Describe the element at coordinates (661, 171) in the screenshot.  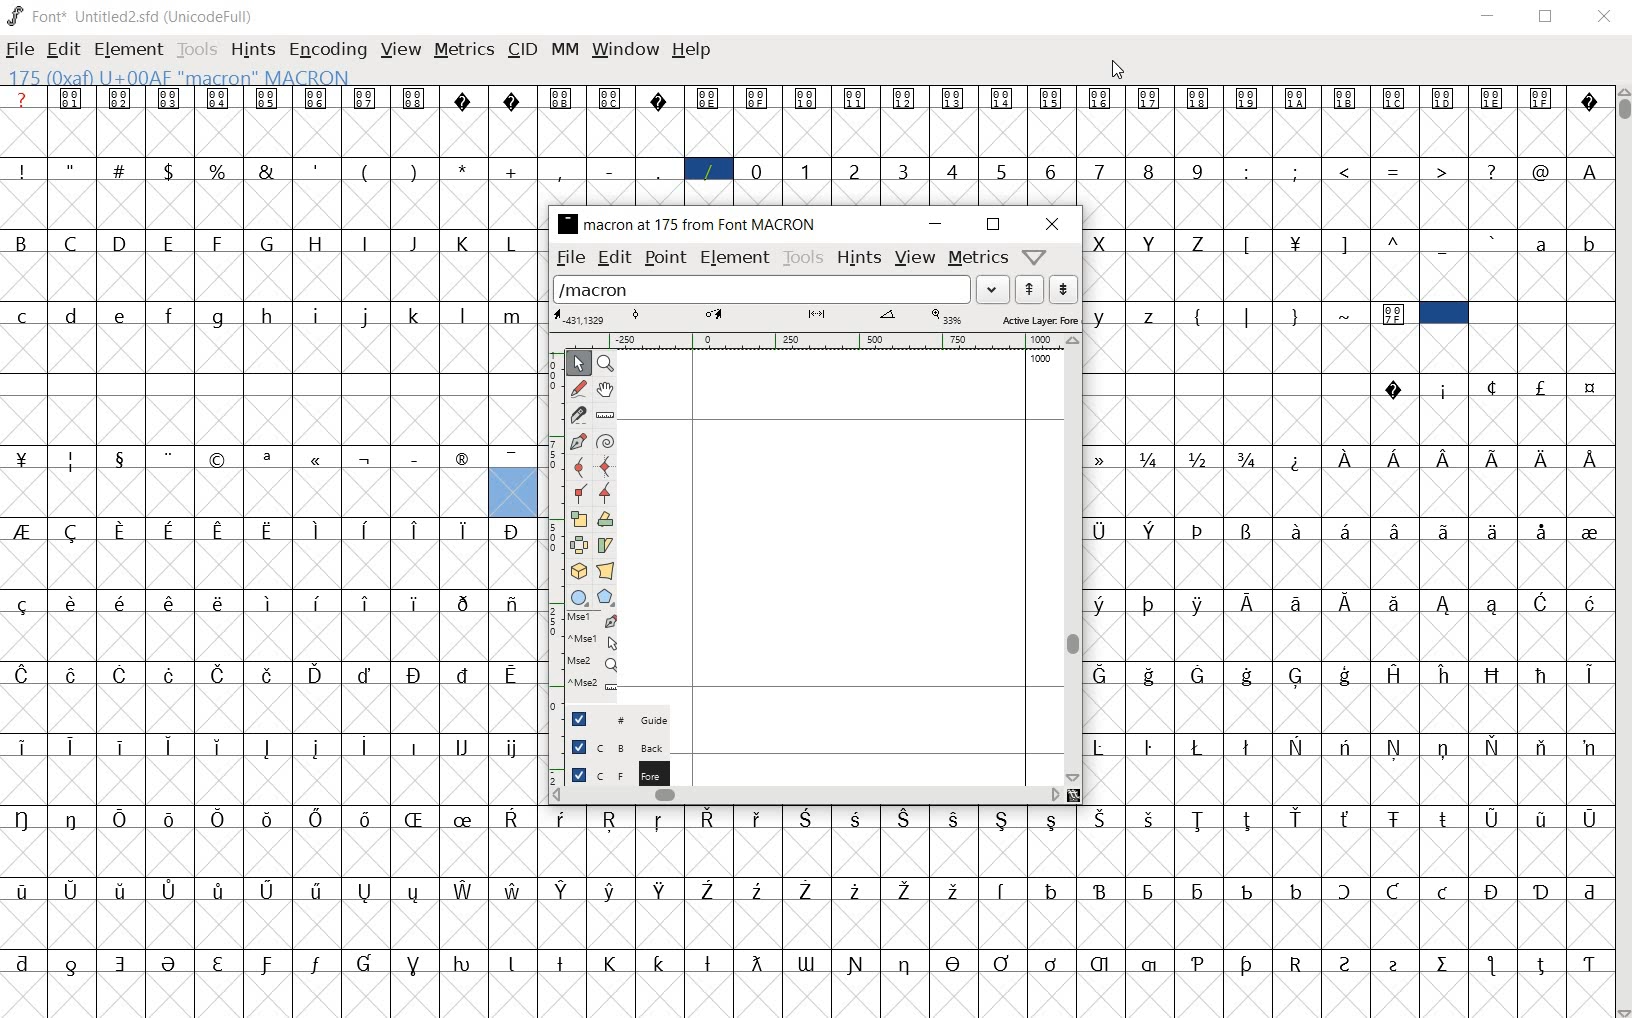
I see `_` at that location.